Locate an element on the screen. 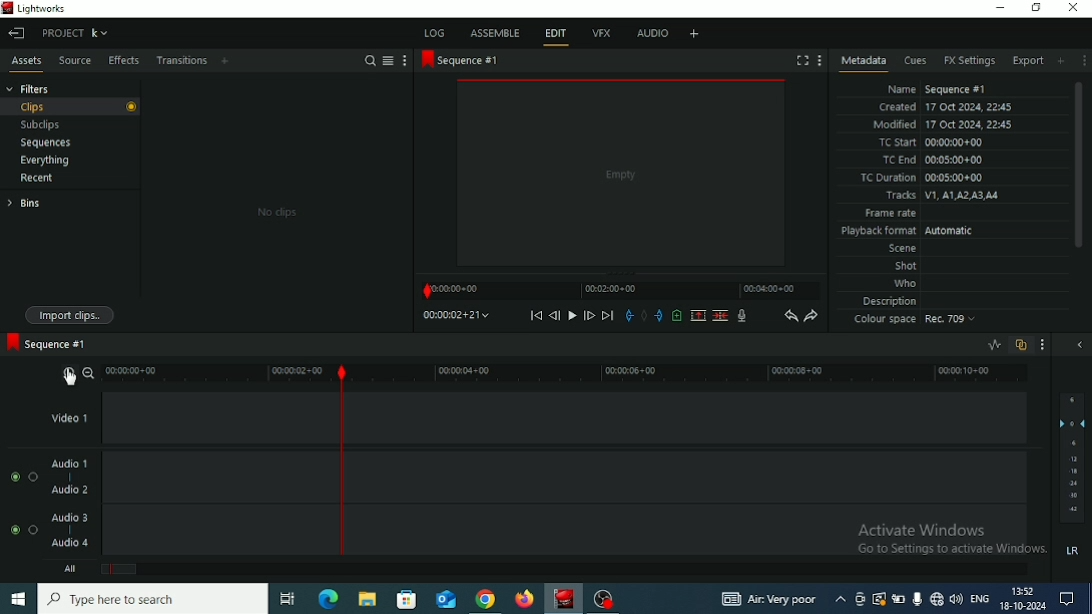 The image size is (1092, 614). Audio 1 is located at coordinates (72, 462).